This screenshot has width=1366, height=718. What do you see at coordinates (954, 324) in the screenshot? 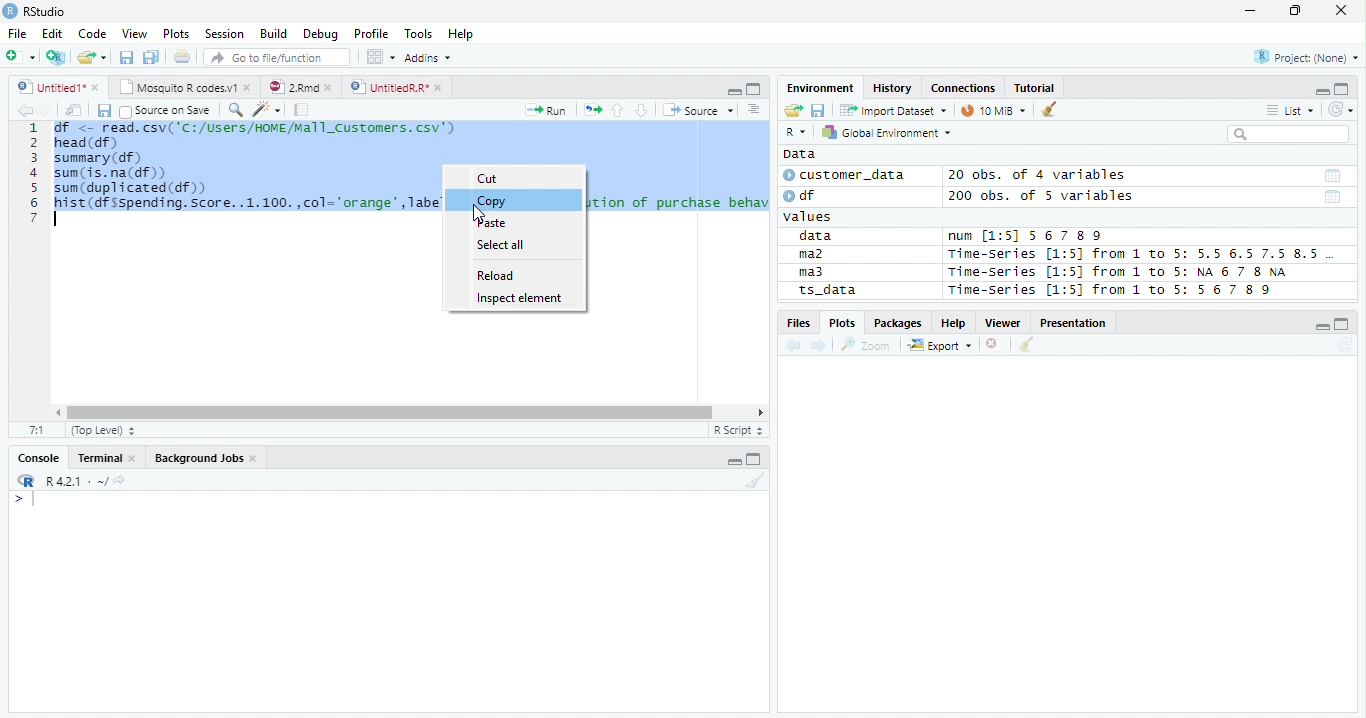
I see `Help` at bounding box center [954, 324].